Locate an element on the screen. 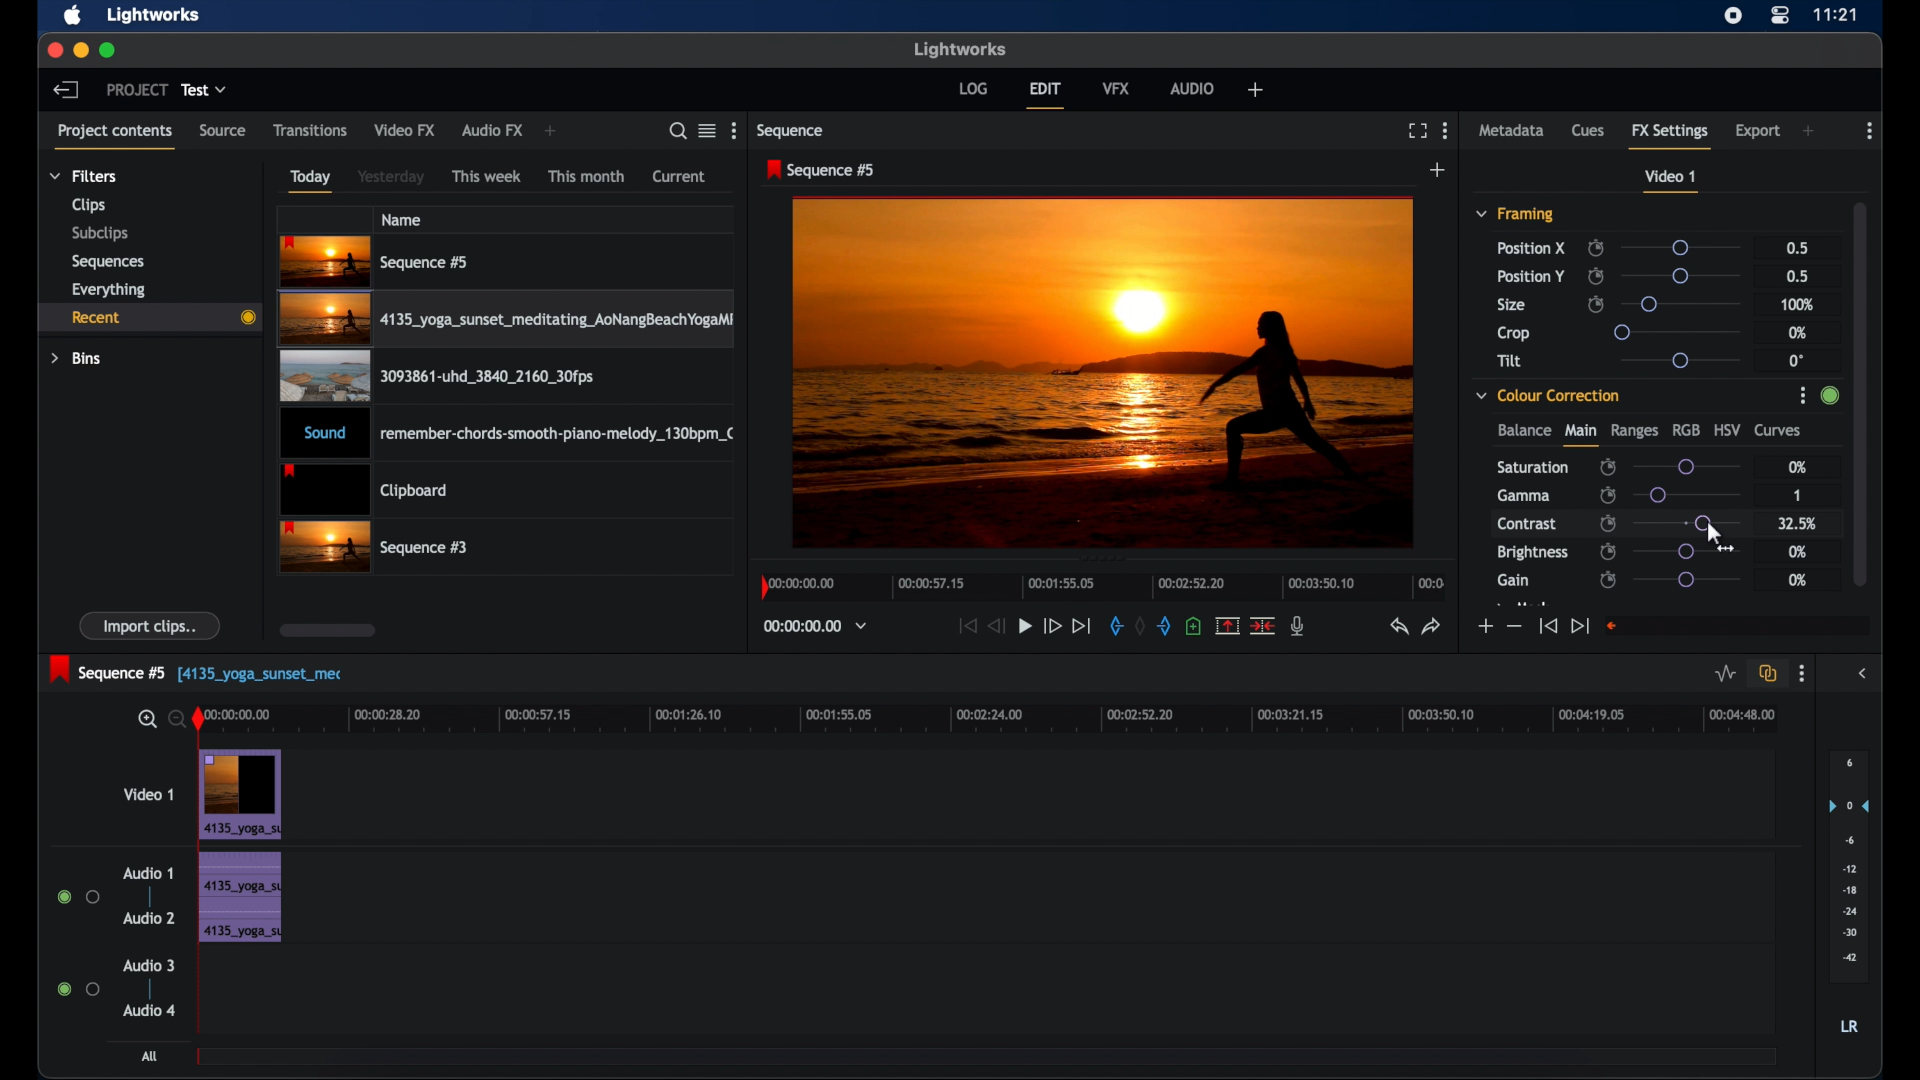 The height and width of the screenshot is (1080, 1920). screen recorder icon is located at coordinates (1733, 16).